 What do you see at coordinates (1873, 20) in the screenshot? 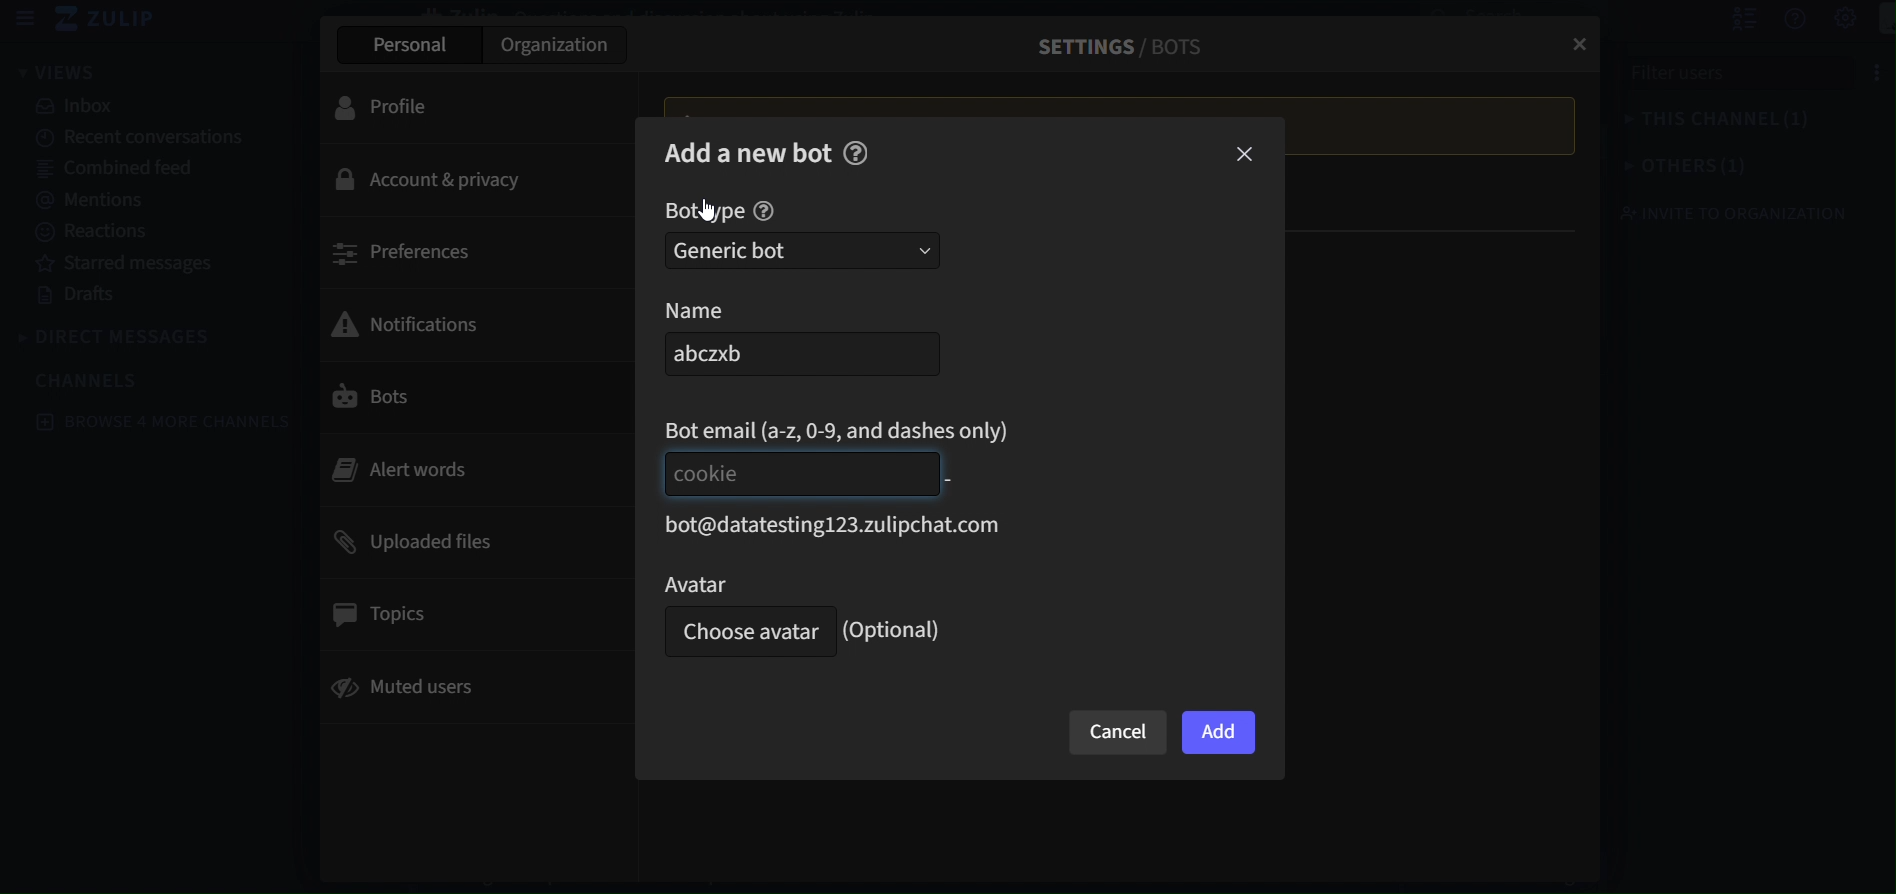
I see `main menu` at bounding box center [1873, 20].